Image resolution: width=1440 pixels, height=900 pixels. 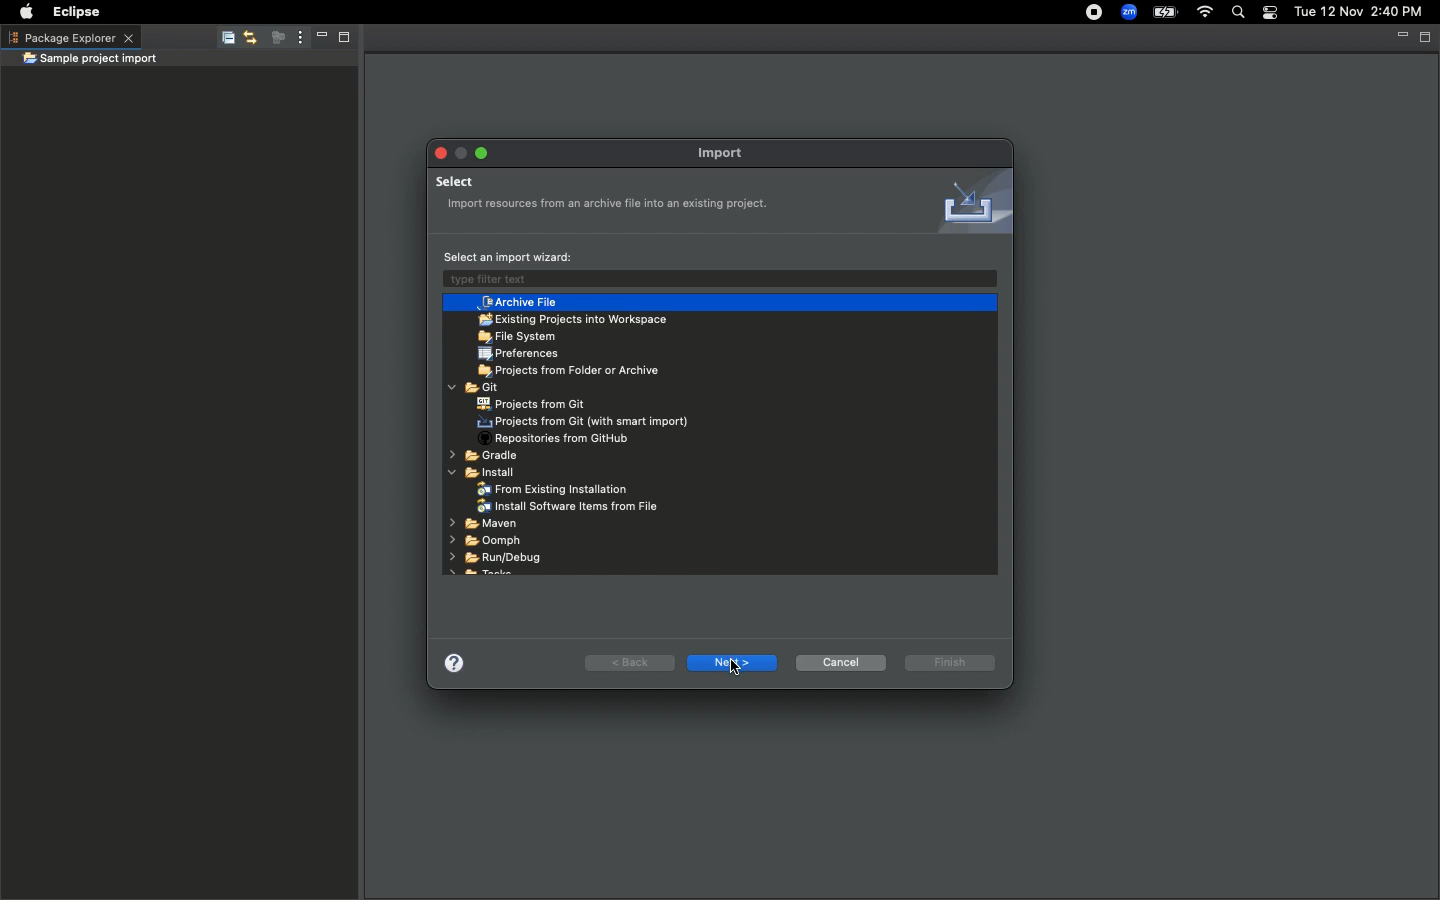 I want to click on Minimize, so click(x=316, y=39).